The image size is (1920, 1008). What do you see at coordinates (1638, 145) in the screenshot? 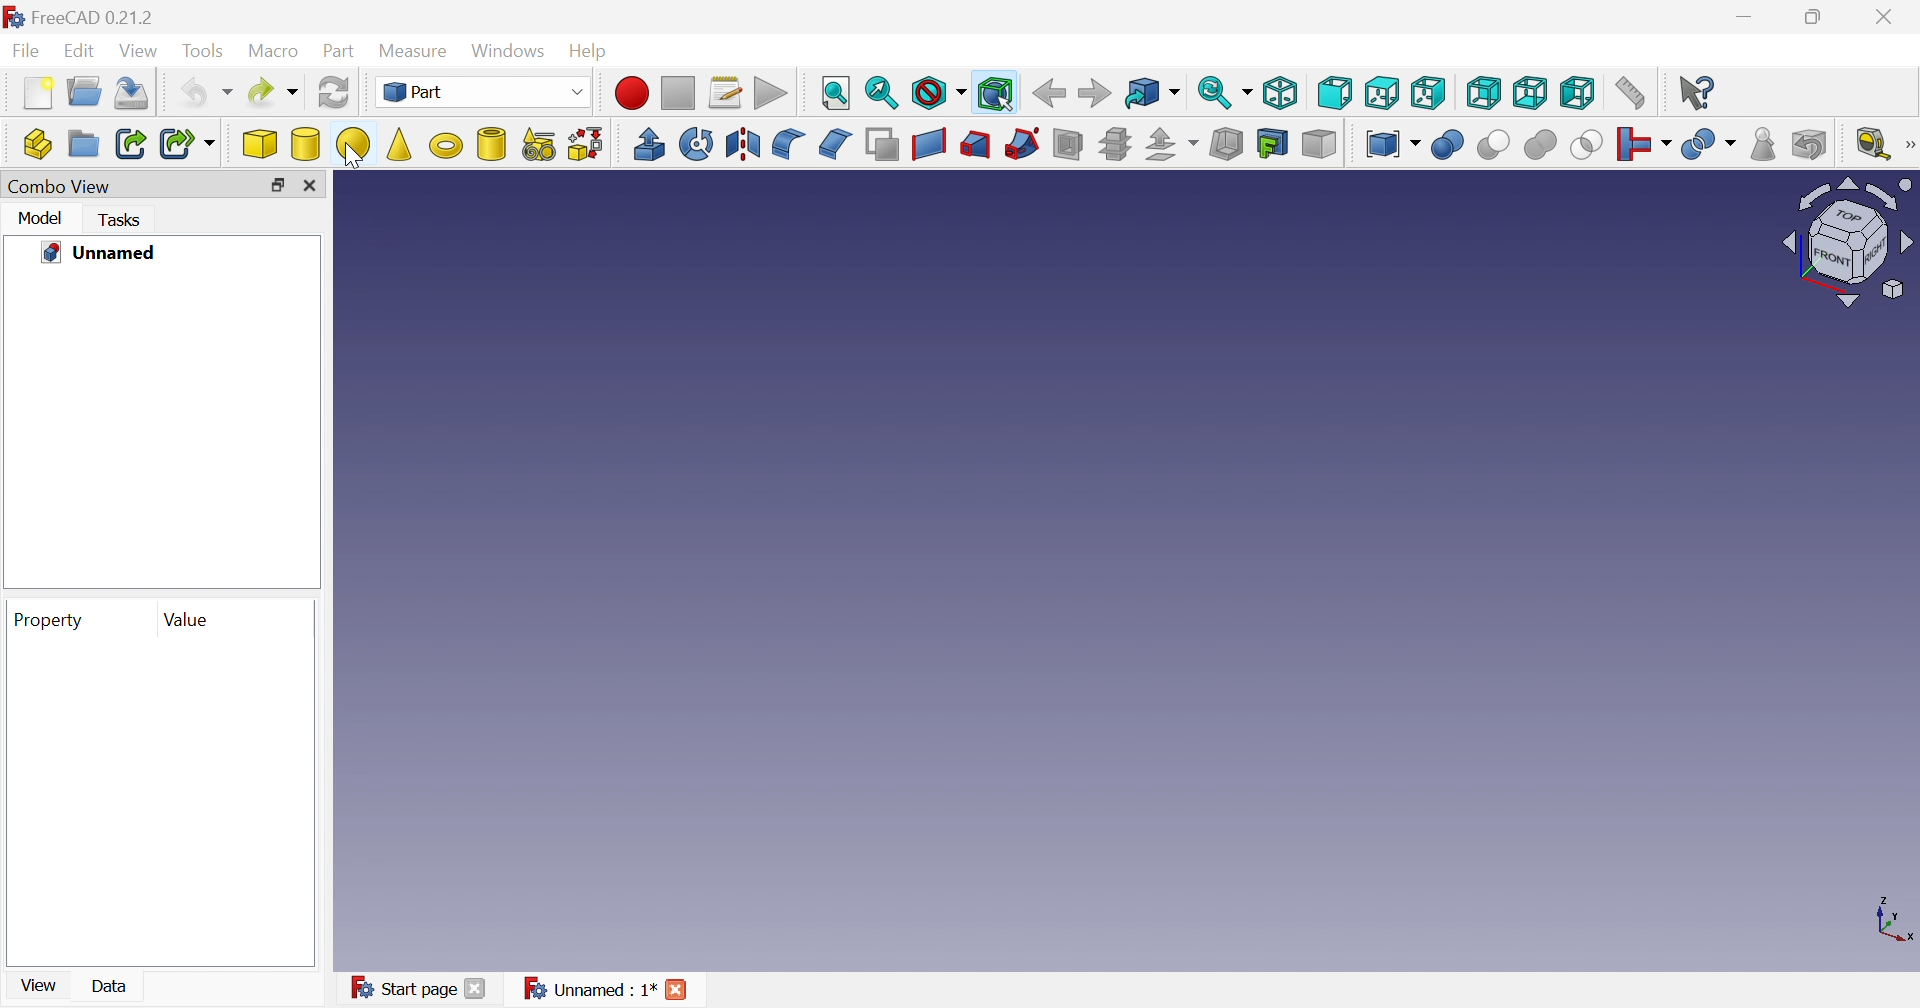
I see `Join objects` at bounding box center [1638, 145].